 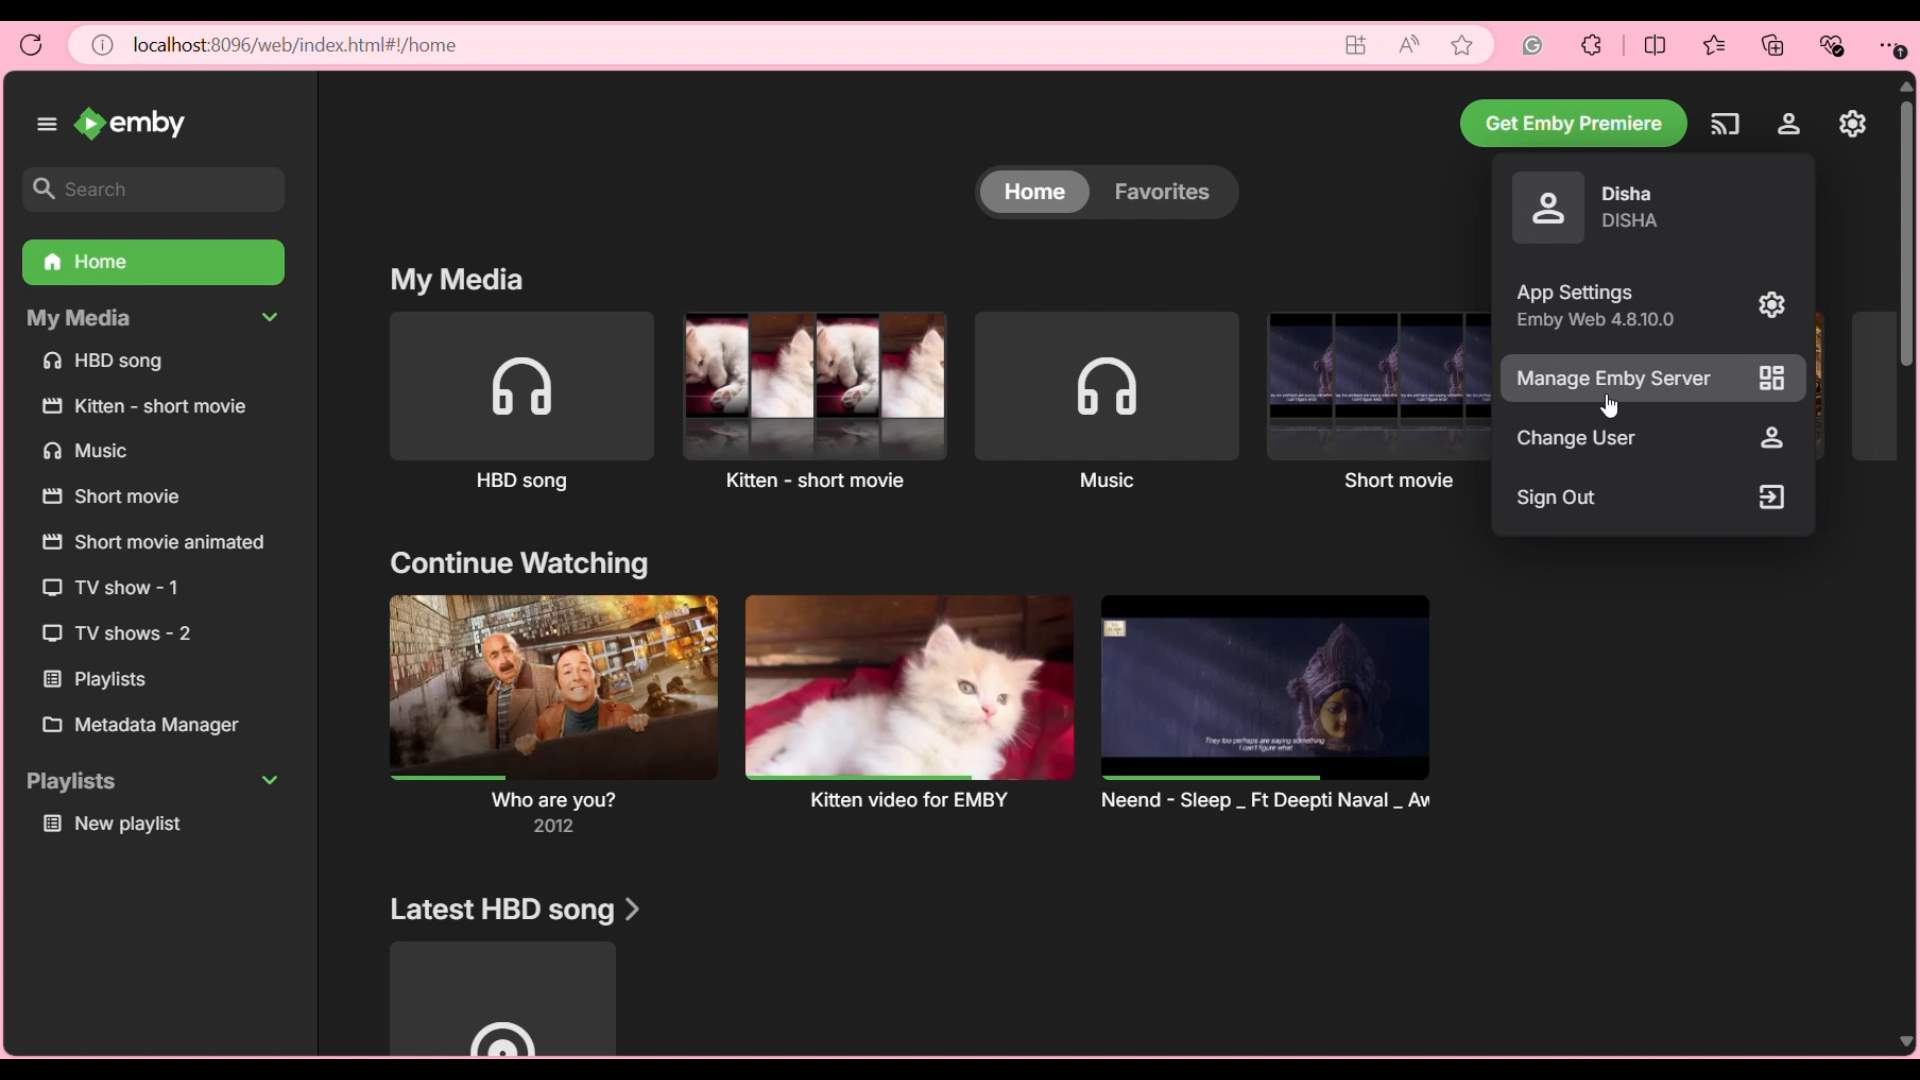 I want to click on Manage Emby server, so click(x=1853, y=123).